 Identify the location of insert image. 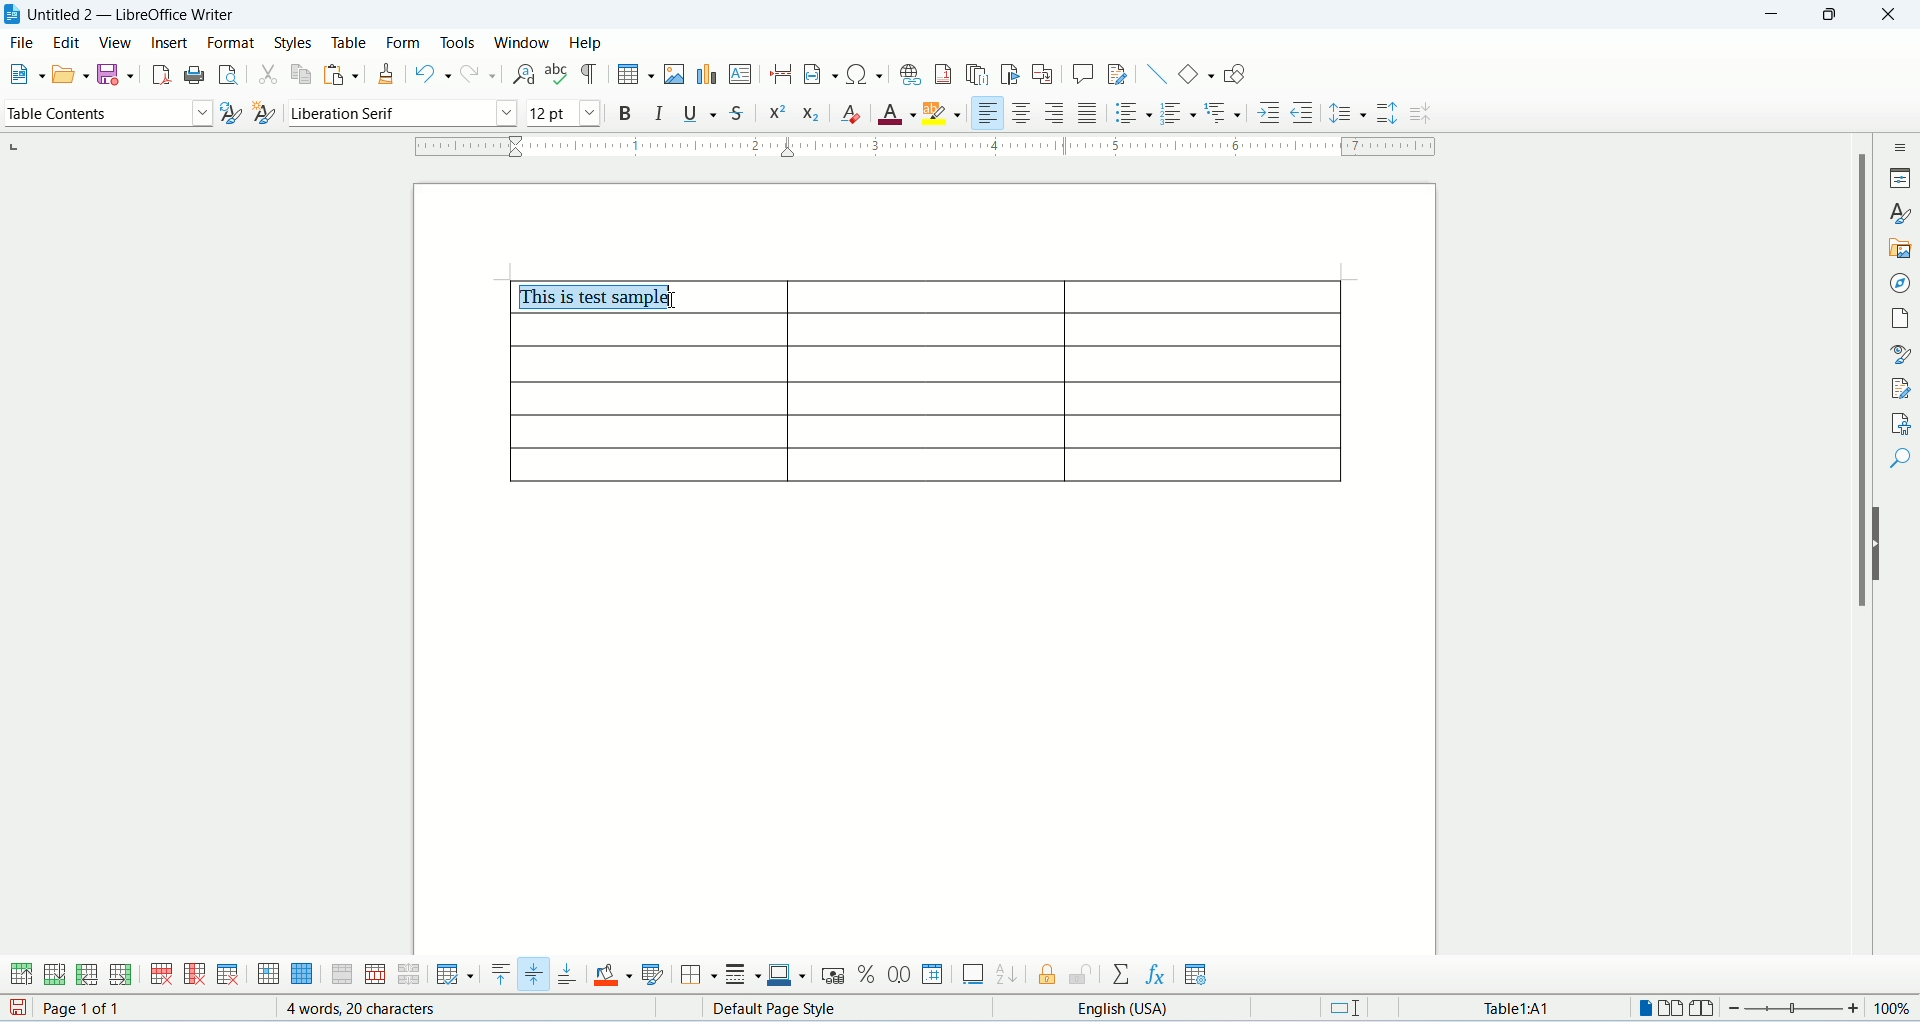
(675, 75).